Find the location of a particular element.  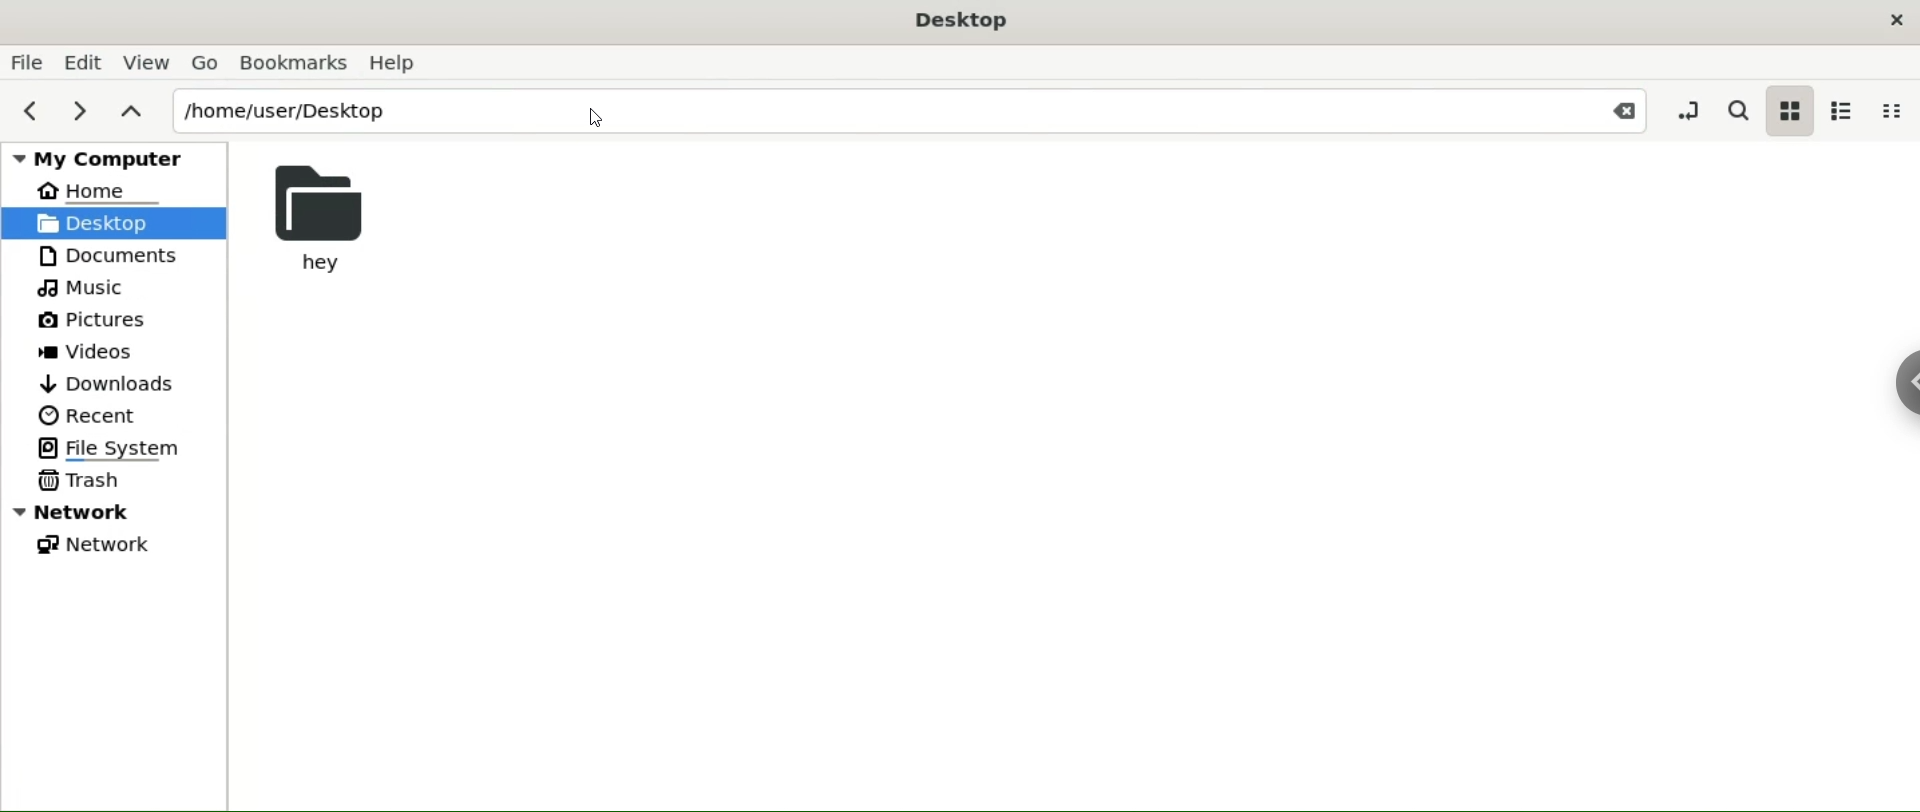

icon view is located at coordinates (1789, 110).